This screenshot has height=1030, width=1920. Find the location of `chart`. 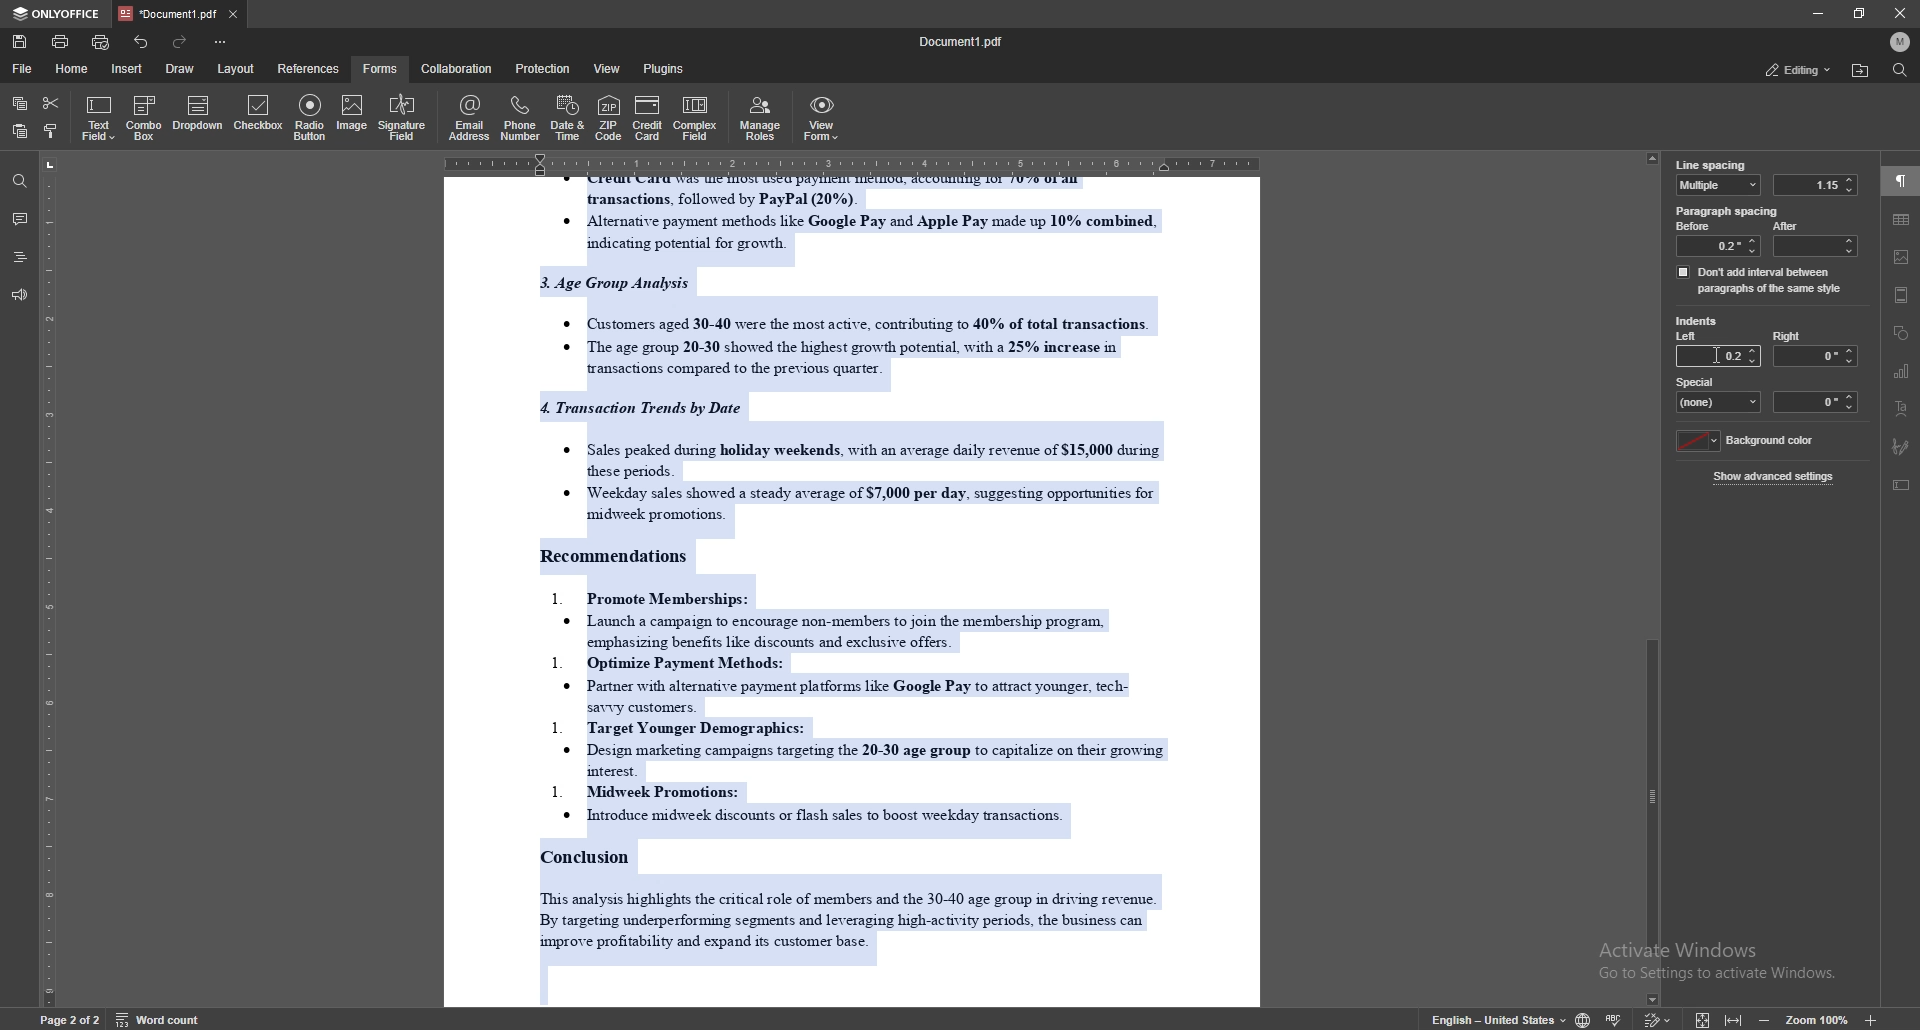

chart is located at coordinates (1902, 372).